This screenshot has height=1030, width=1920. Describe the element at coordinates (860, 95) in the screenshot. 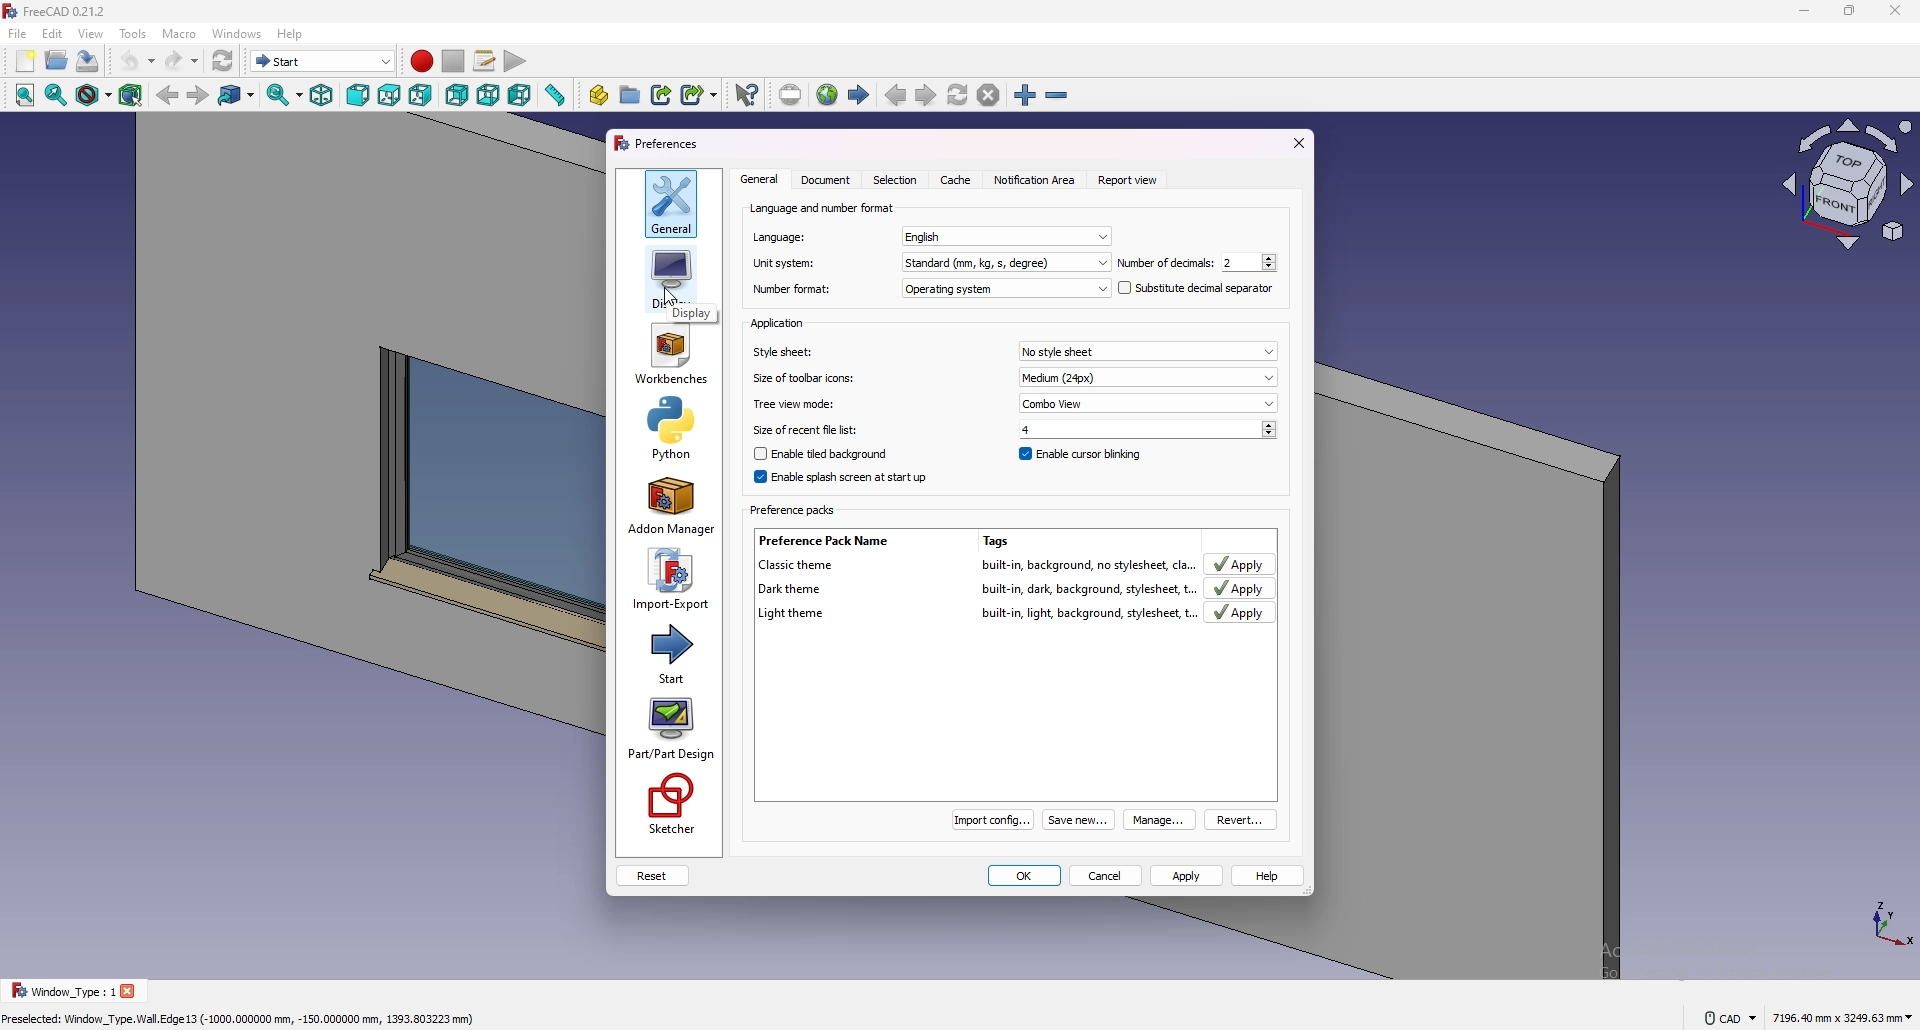

I see `start page` at that location.